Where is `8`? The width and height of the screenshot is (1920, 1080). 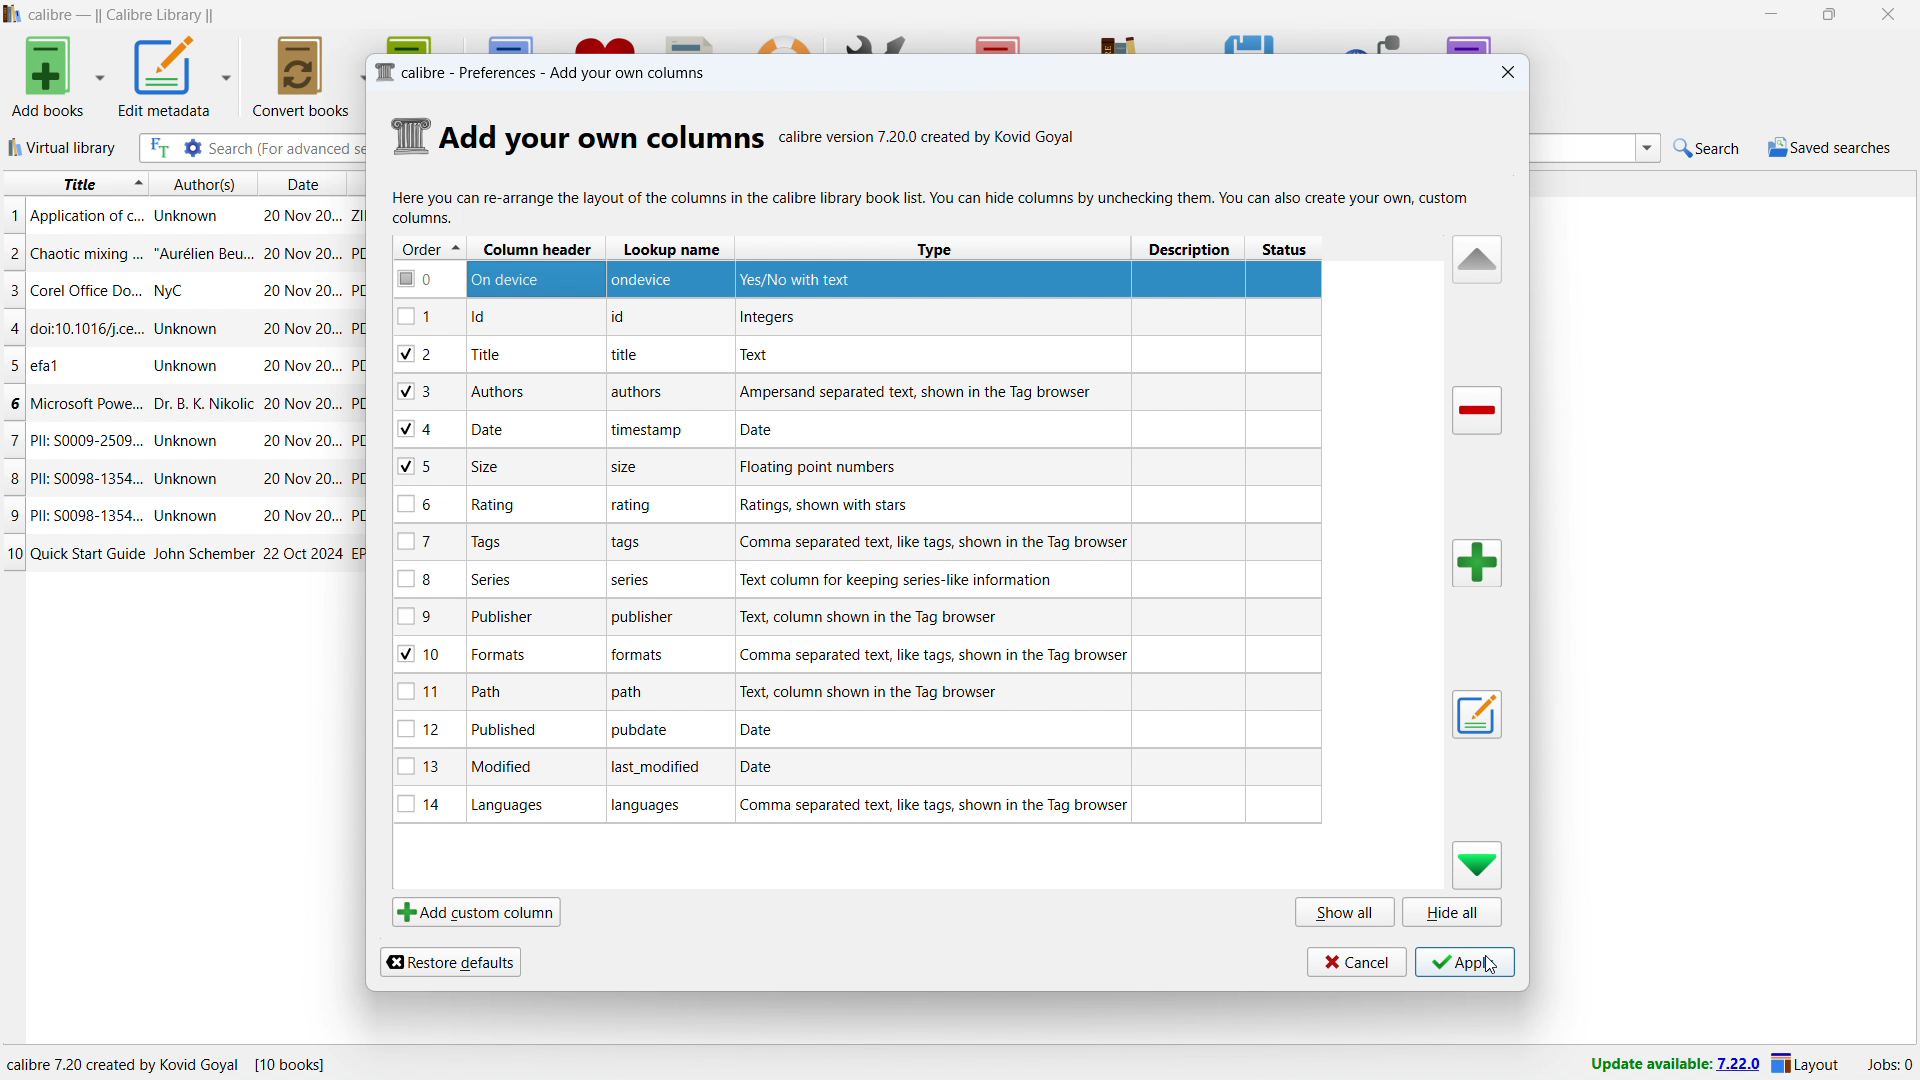
8 is located at coordinates (12, 477).